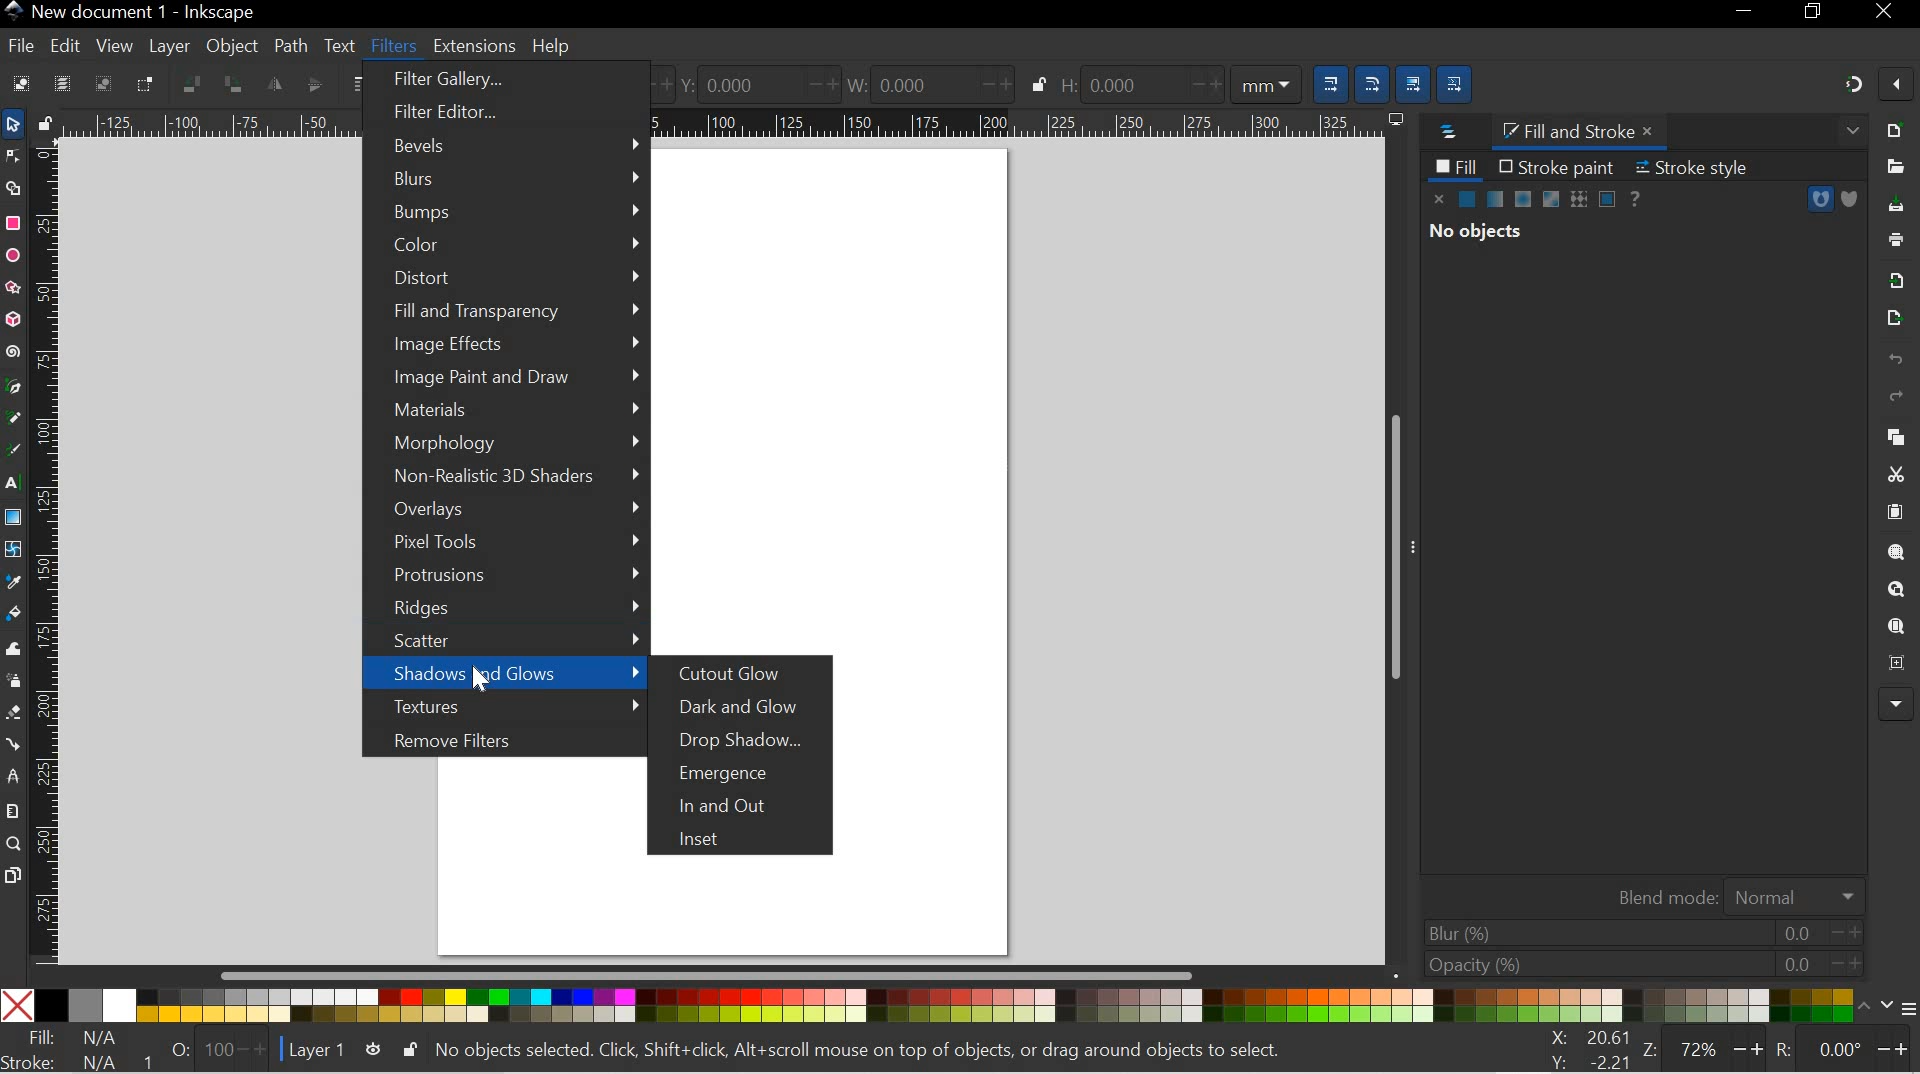 Image resolution: width=1920 pixels, height=1074 pixels. Describe the element at coordinates (509, 378) in the screenshot. I see `IMAGE PAINT AND DRAW` at that location.